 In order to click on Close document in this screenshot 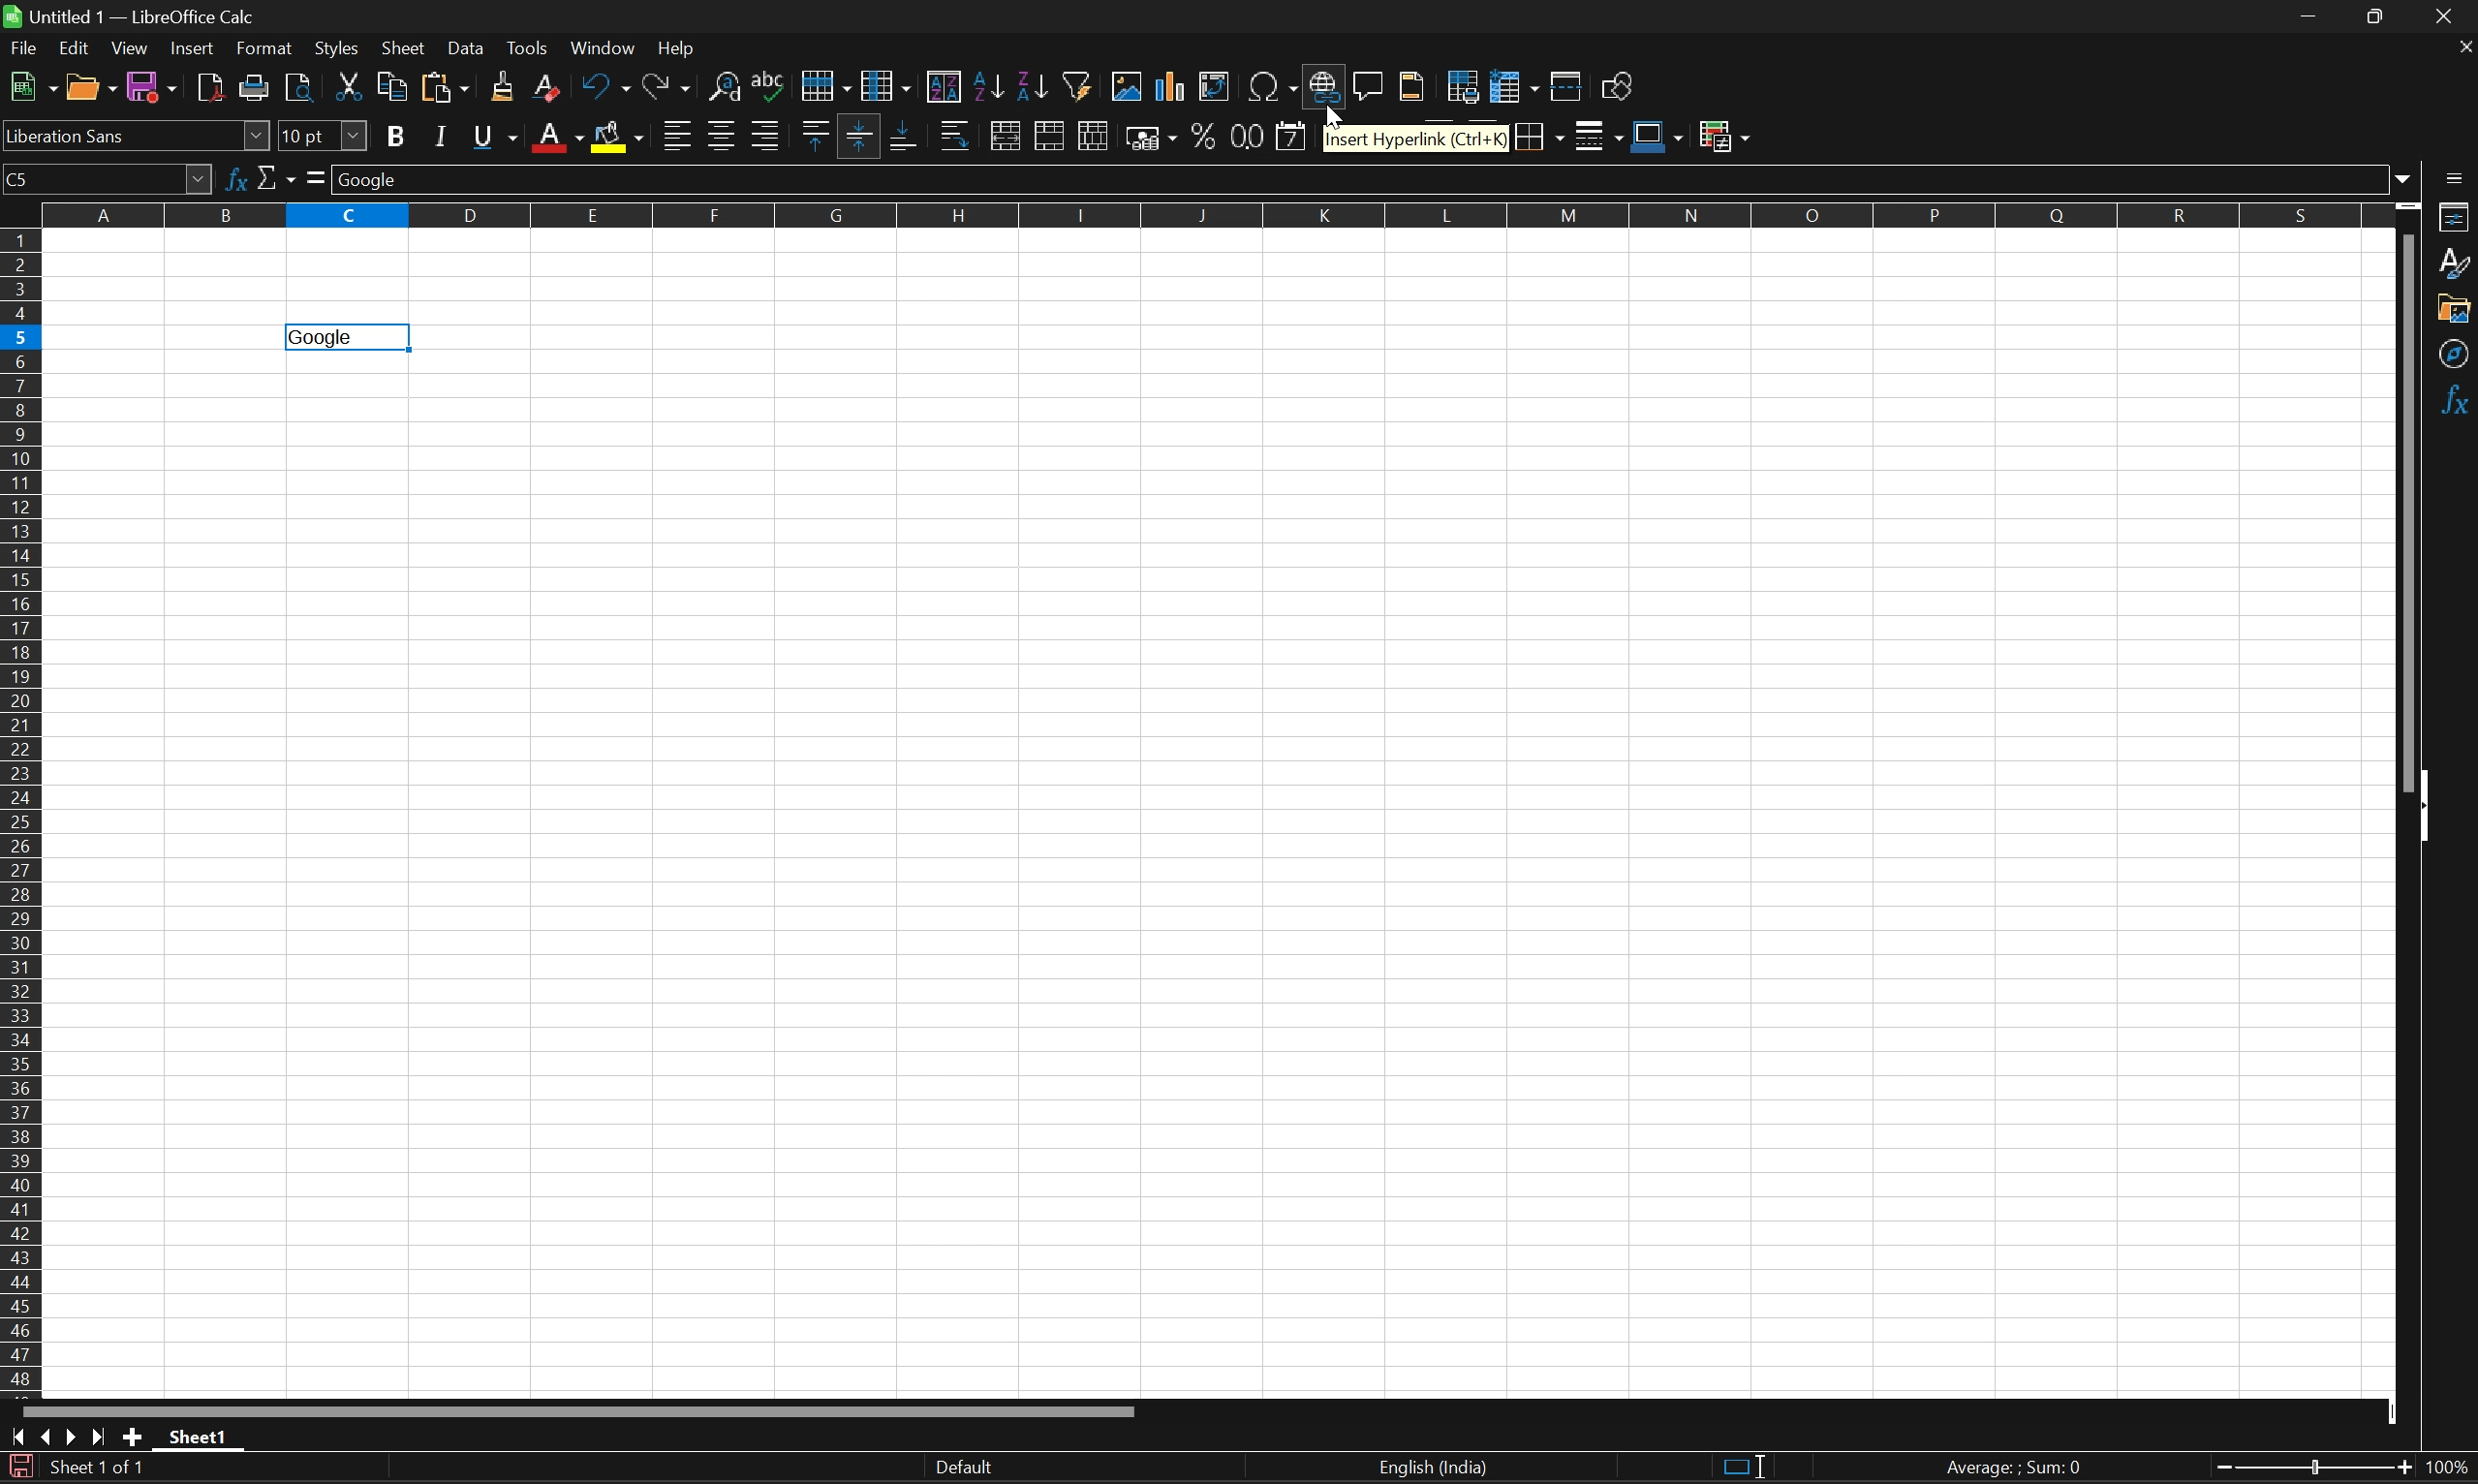, I will do `click(2463, 45)`.